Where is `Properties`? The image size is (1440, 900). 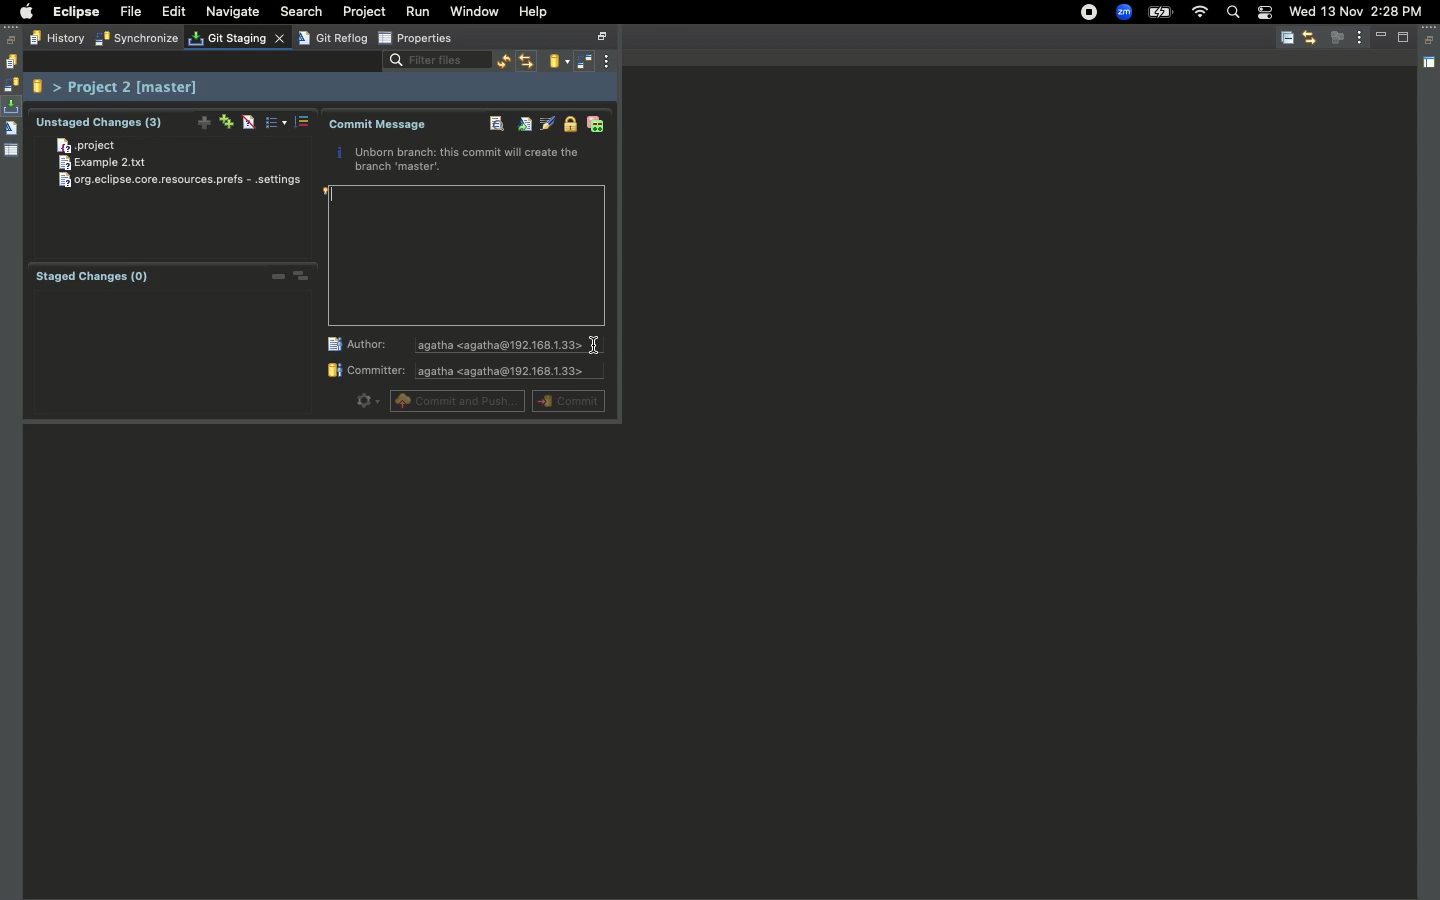
Properties is located at coordinates (12, 149).